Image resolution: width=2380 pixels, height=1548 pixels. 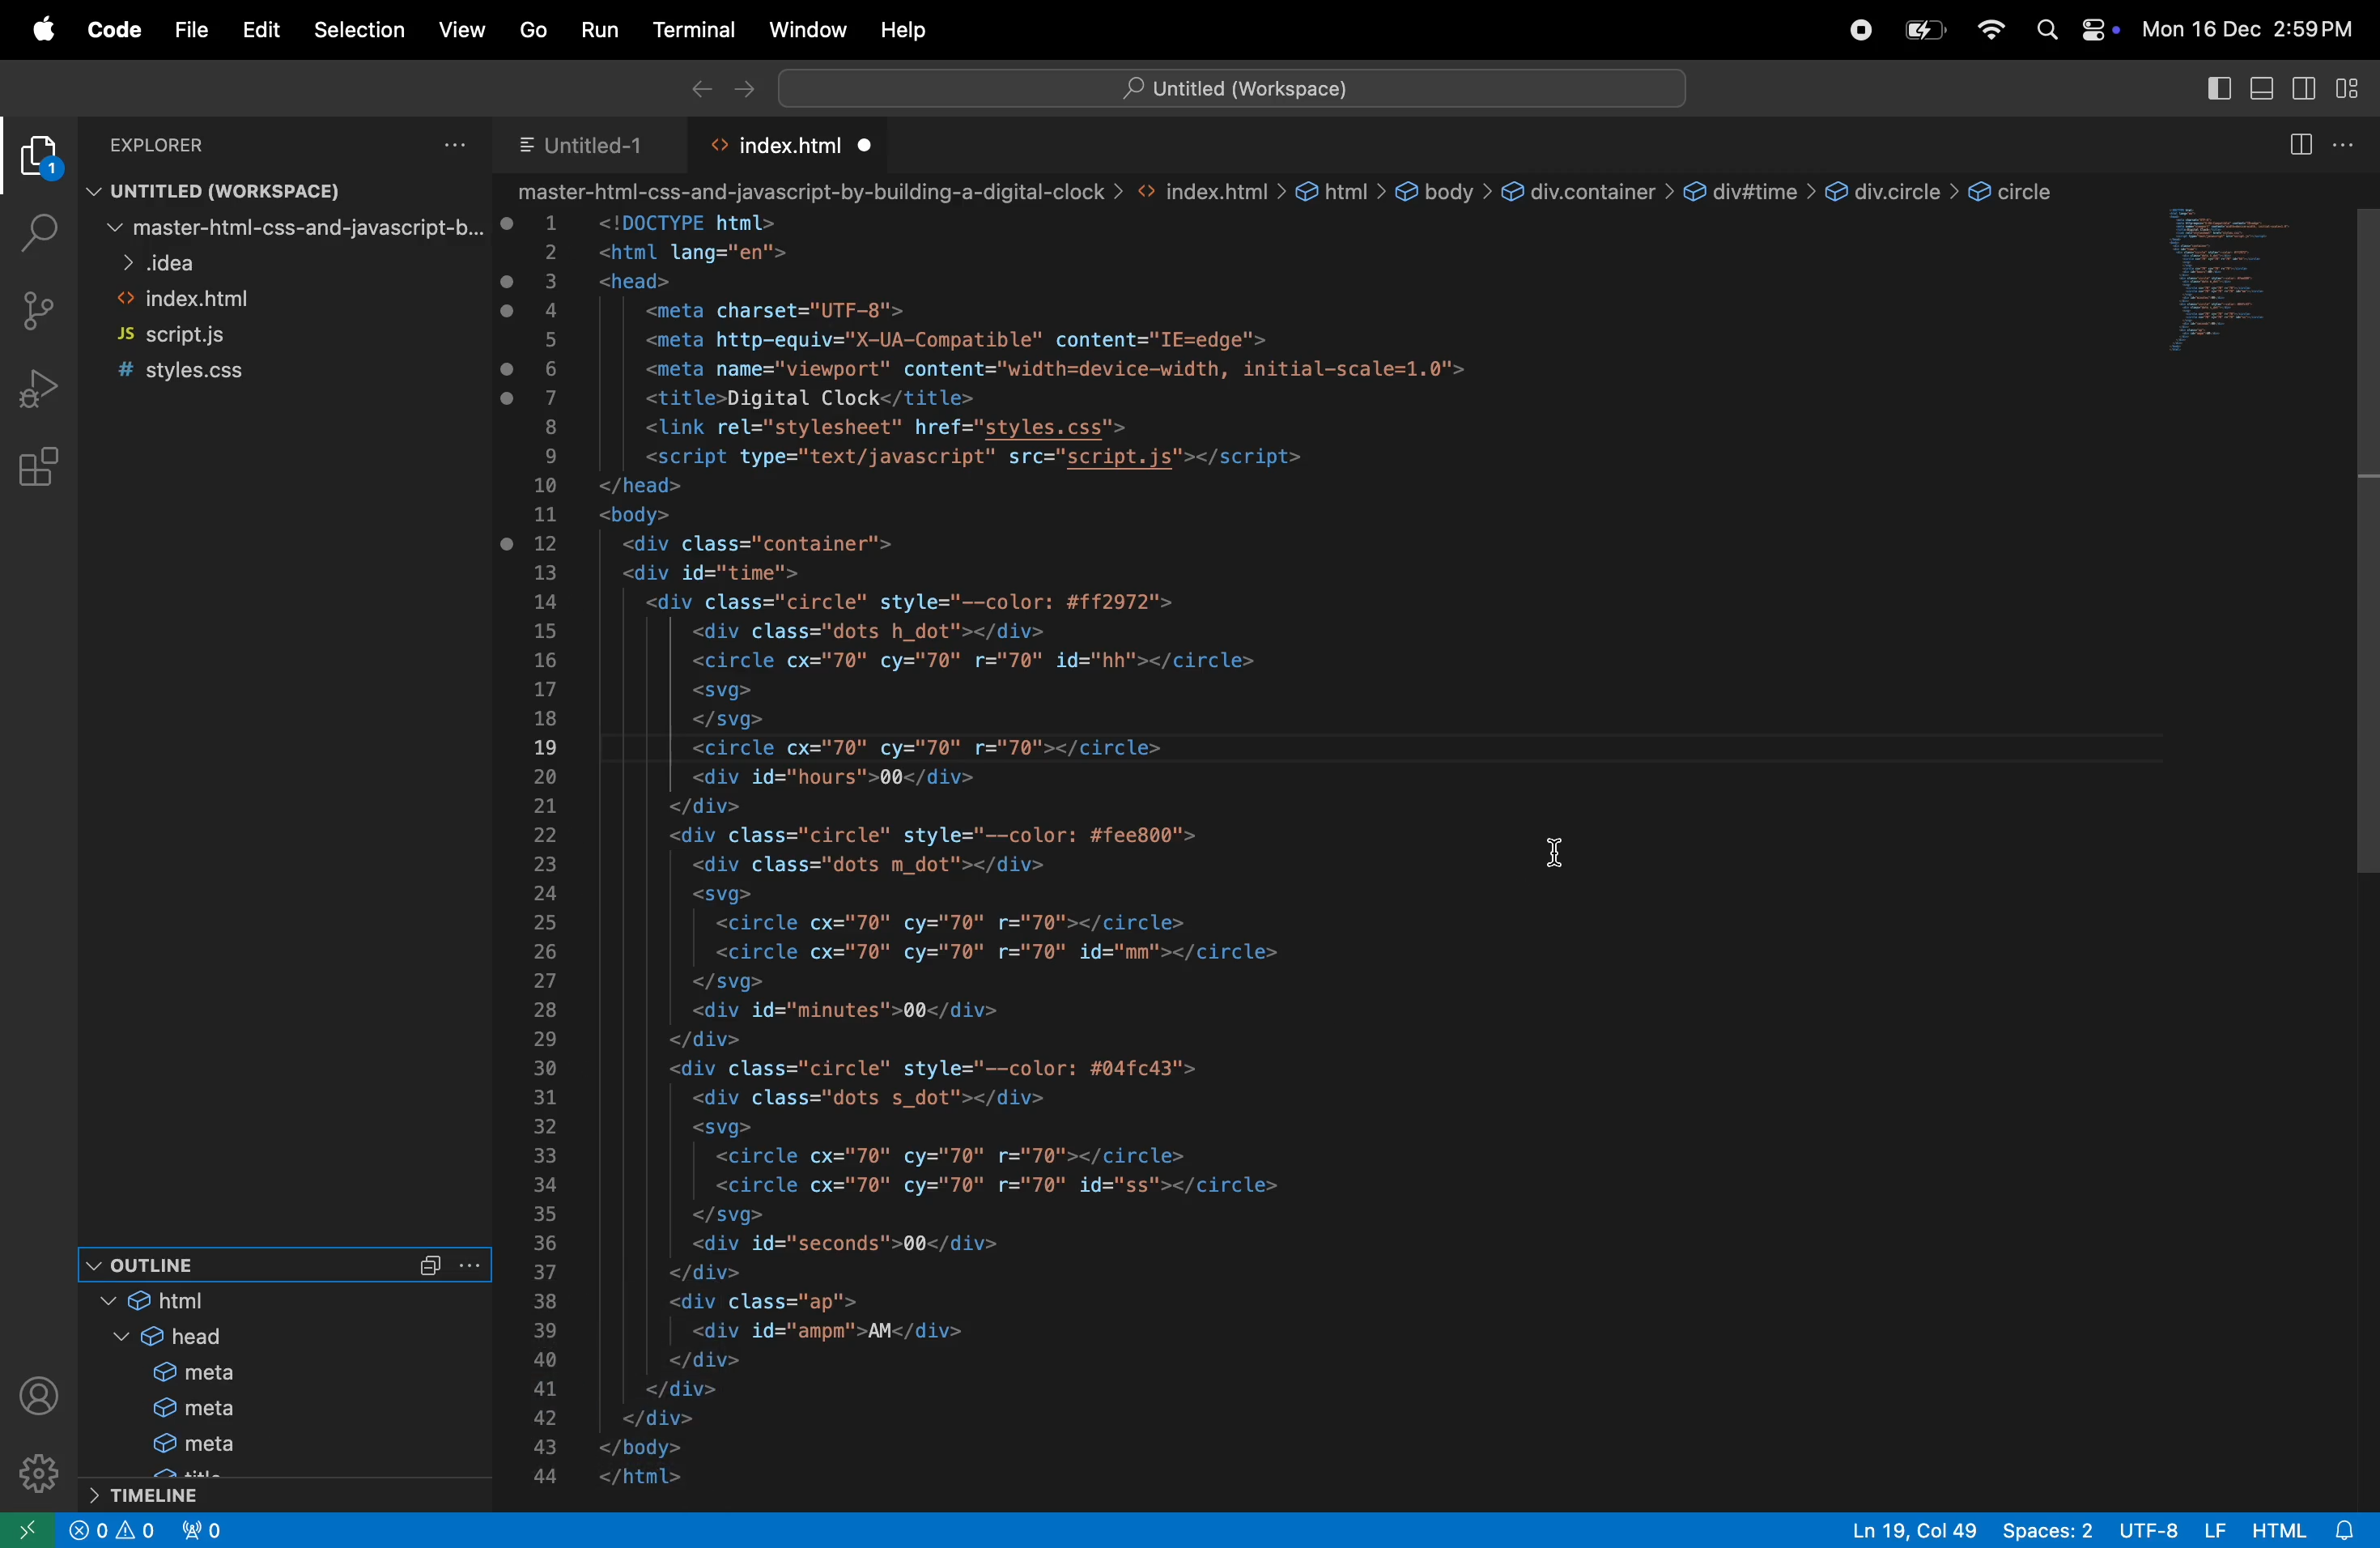 I want to click on cursor, so click(x=1573, y=854).